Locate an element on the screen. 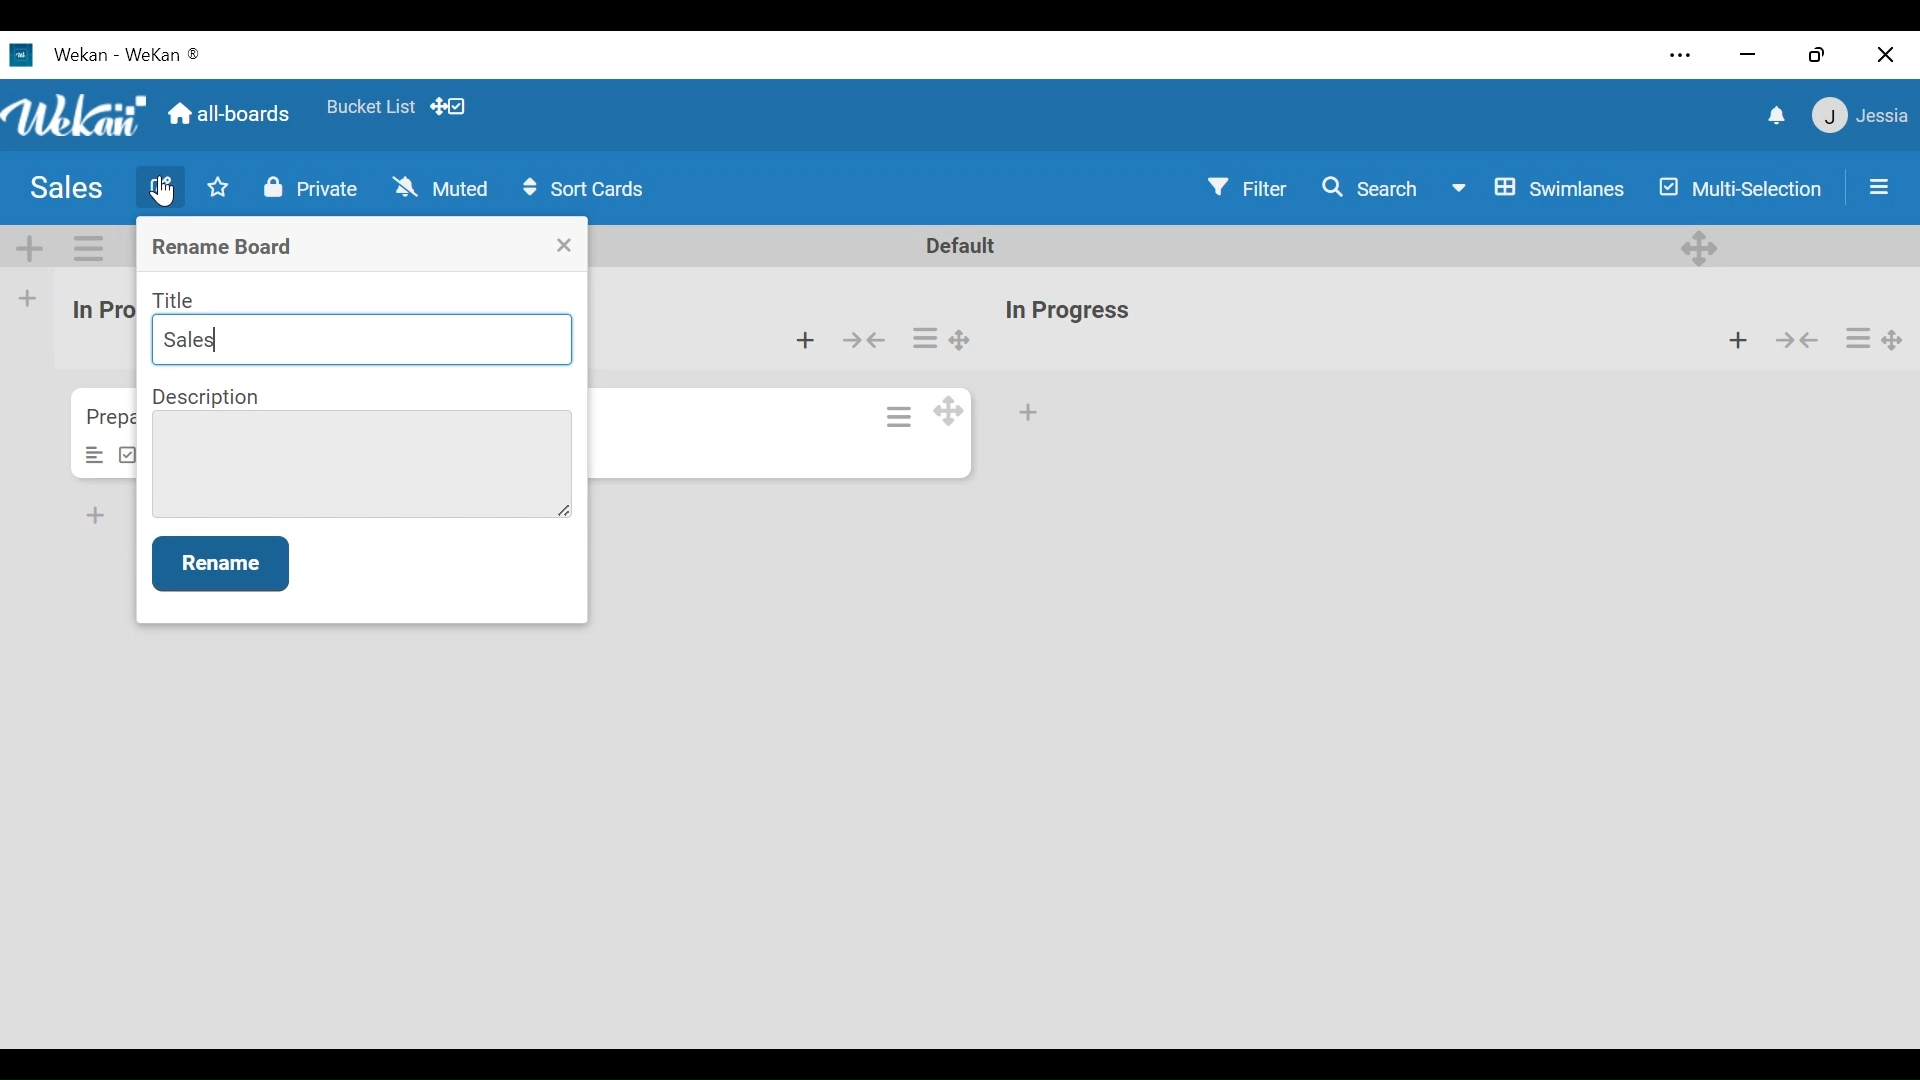 This screenshot has width=1920, height=1080. Muted is located at coordinates (442, 188).